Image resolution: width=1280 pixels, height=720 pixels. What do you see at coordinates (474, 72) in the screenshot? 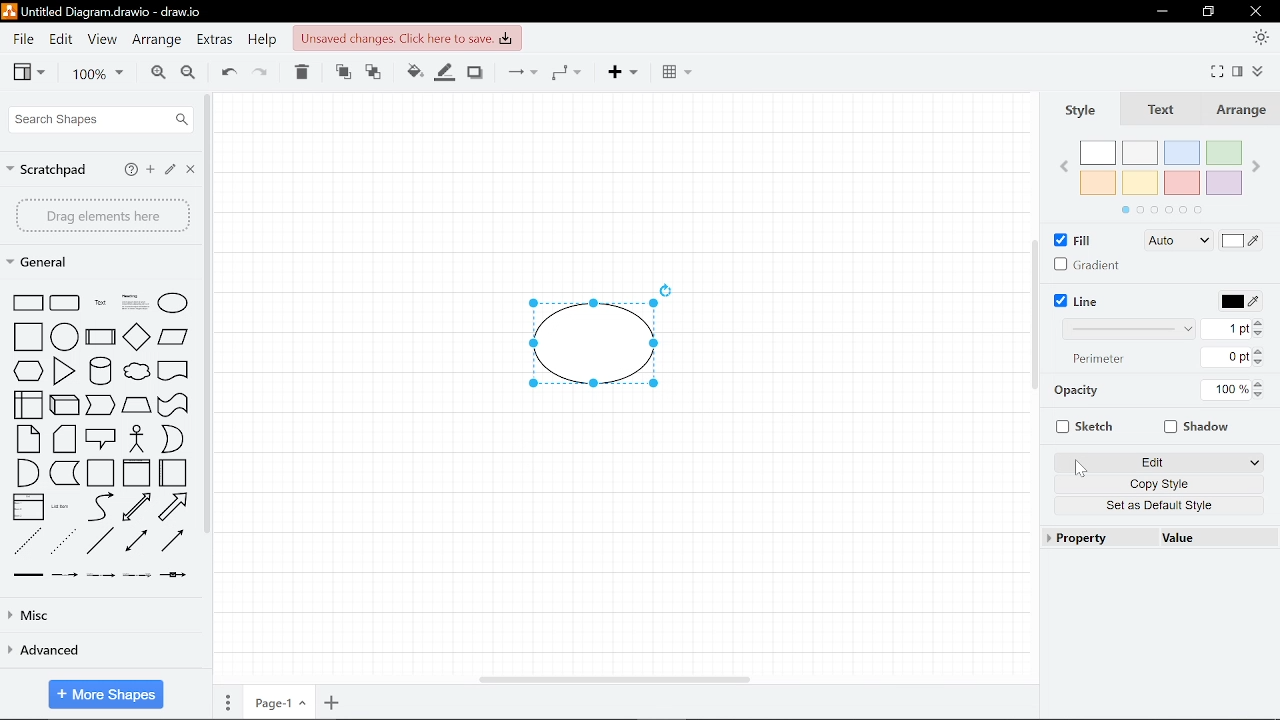
I see `Shadow` at bounding box center [474, 72].